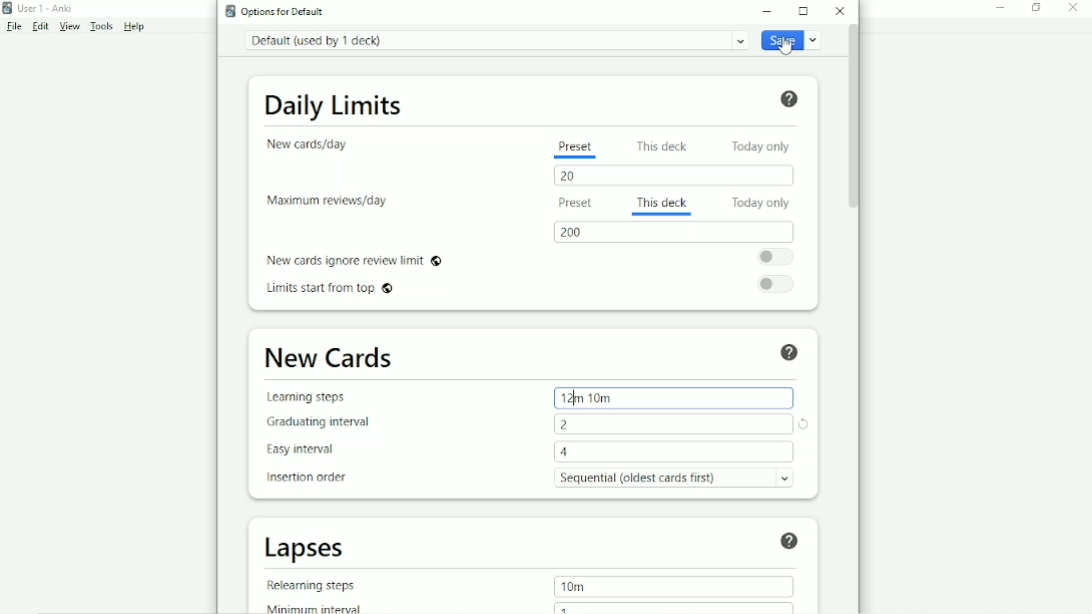  What do you see at coordinates (575, 586) in the screenshot?
I see `10m` at bounding box center [575, 586].